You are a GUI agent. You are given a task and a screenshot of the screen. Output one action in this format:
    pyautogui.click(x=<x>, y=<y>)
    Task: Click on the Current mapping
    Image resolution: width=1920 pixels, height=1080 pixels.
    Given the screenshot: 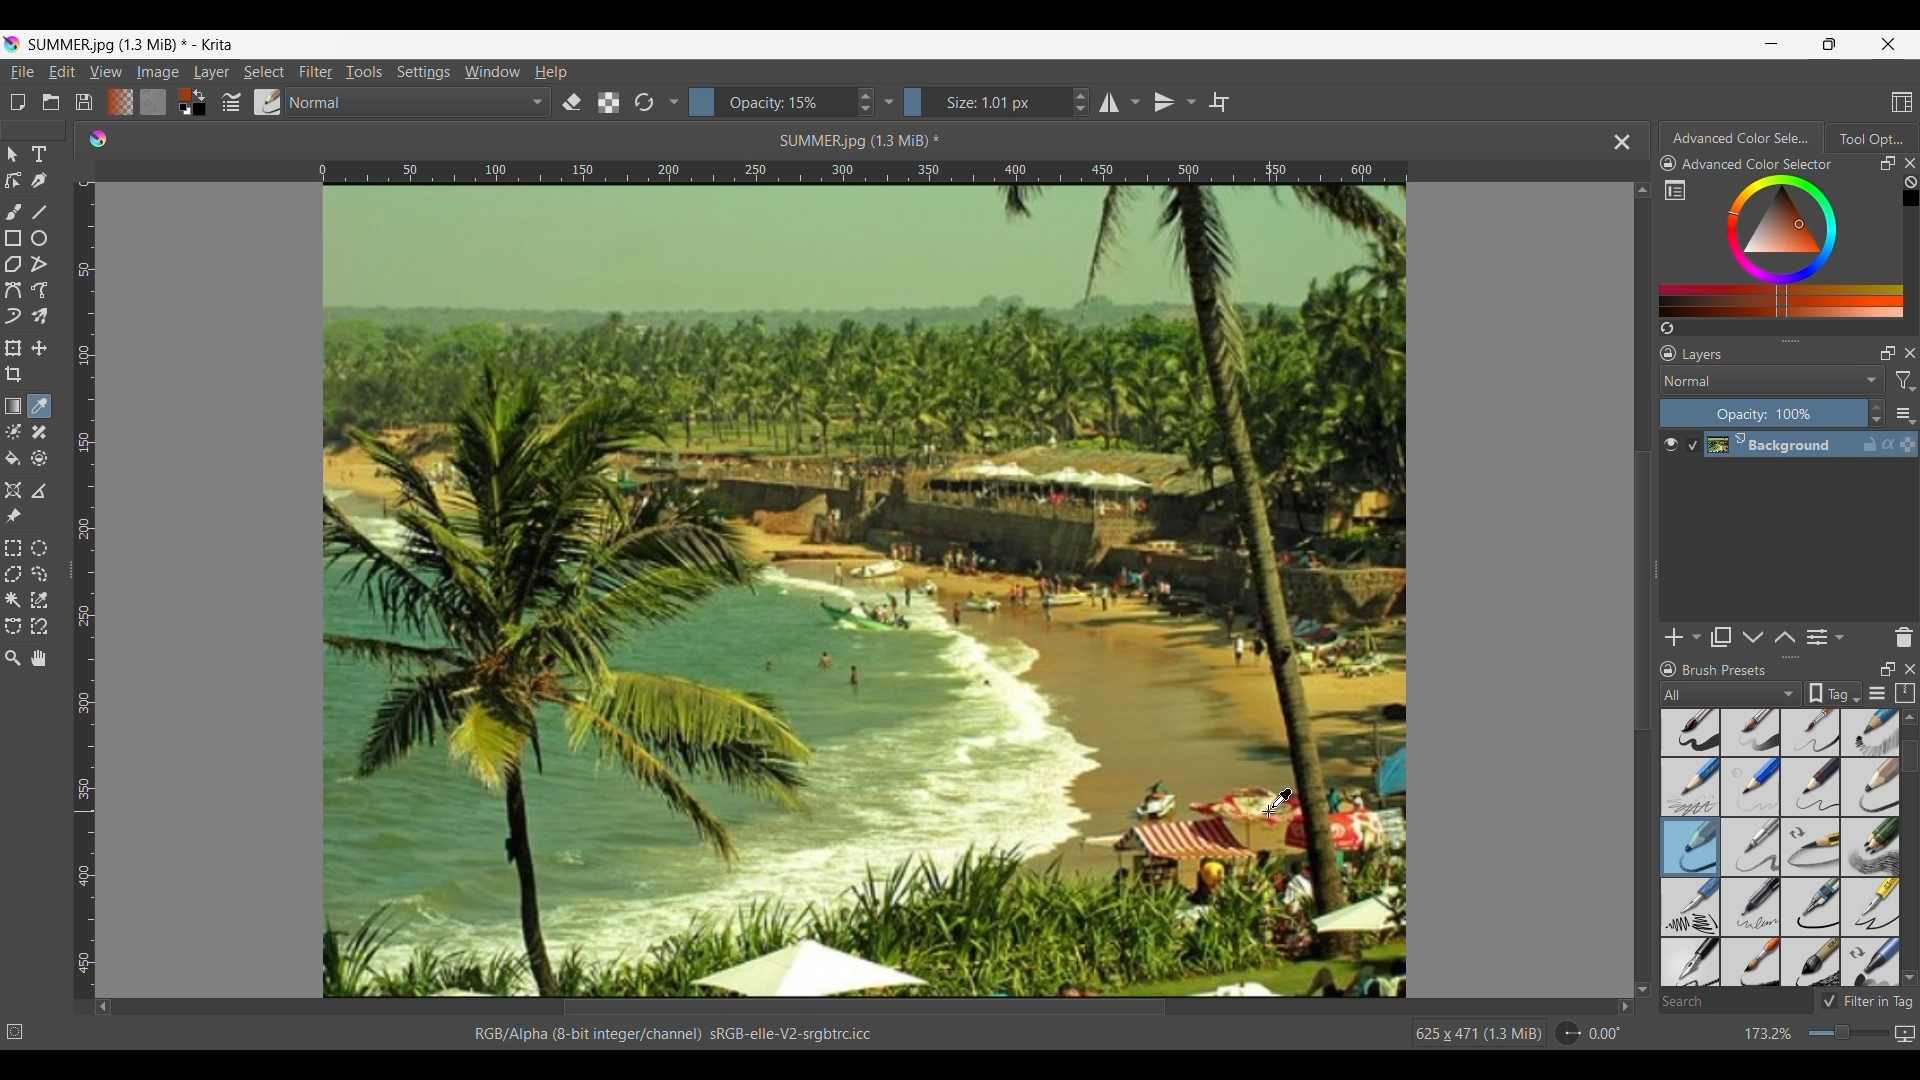 What is the action you would take?
    pyautogui.click(x=1905, y=1034)
    